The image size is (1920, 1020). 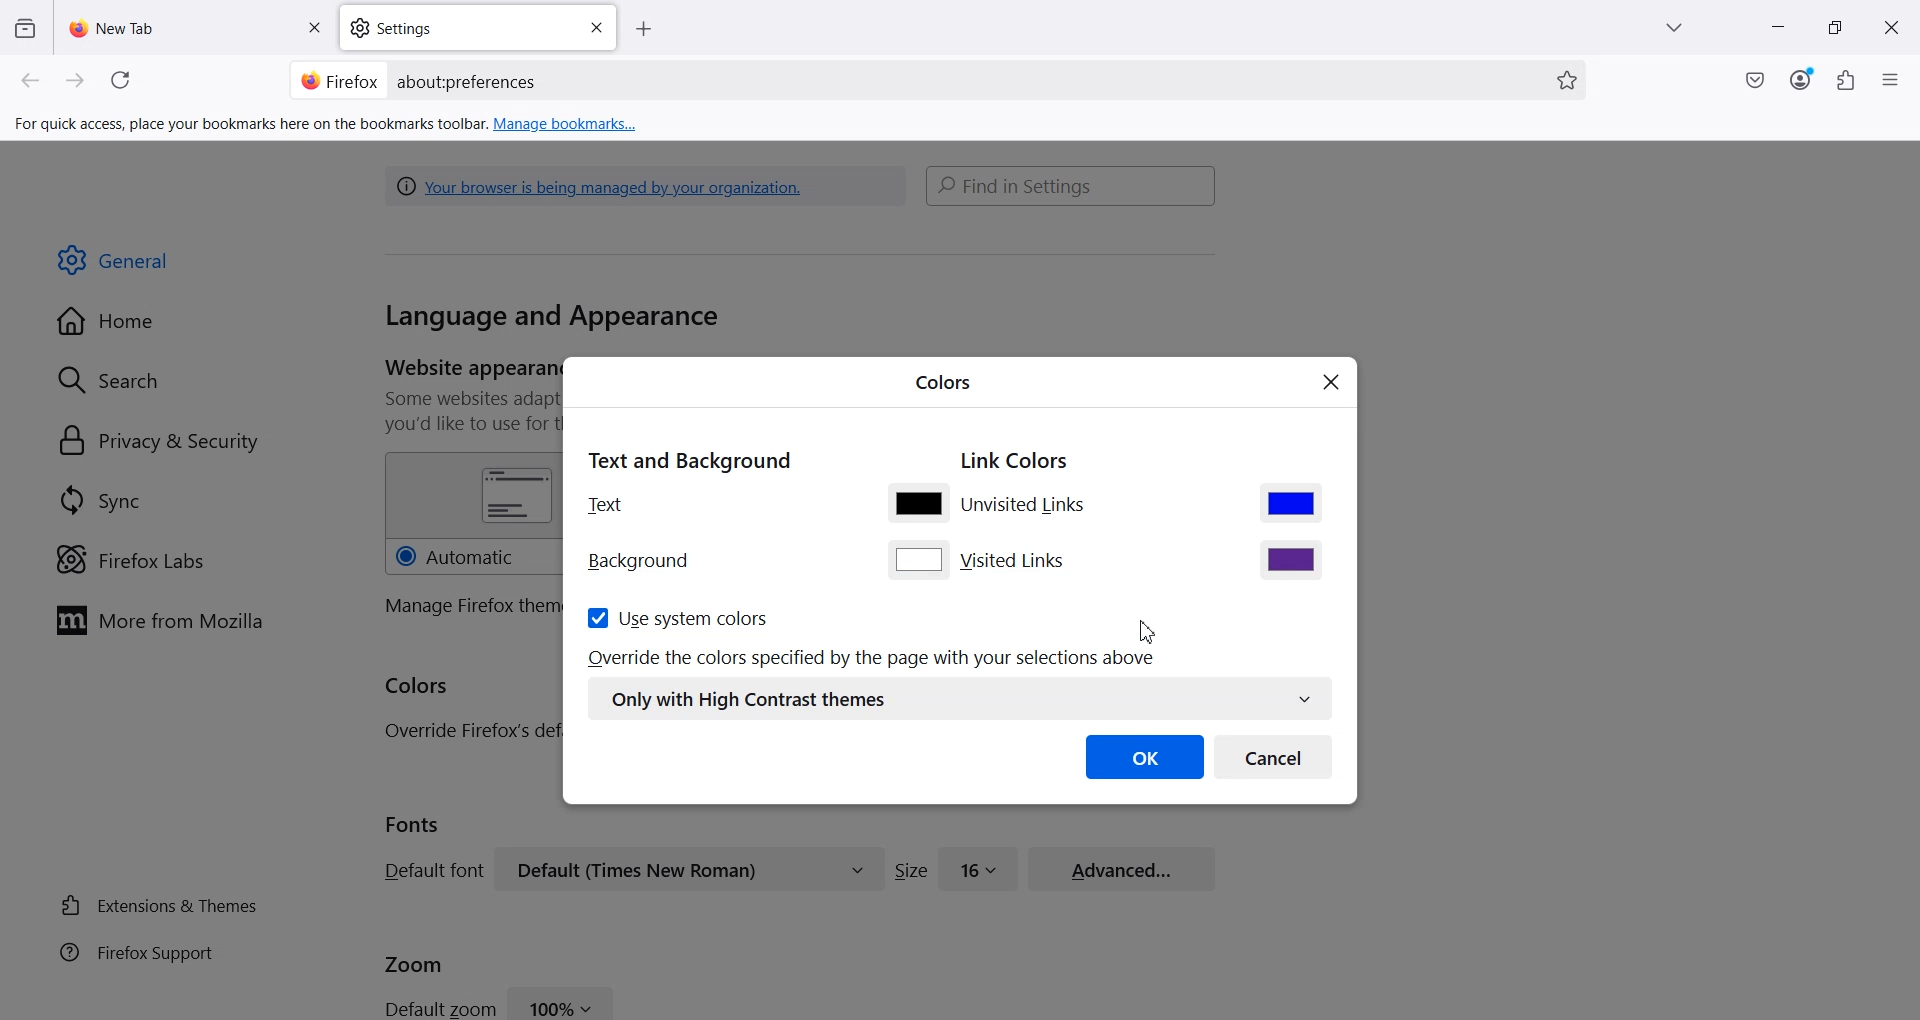 I want to click on Forward, so click(x=76, y=81).